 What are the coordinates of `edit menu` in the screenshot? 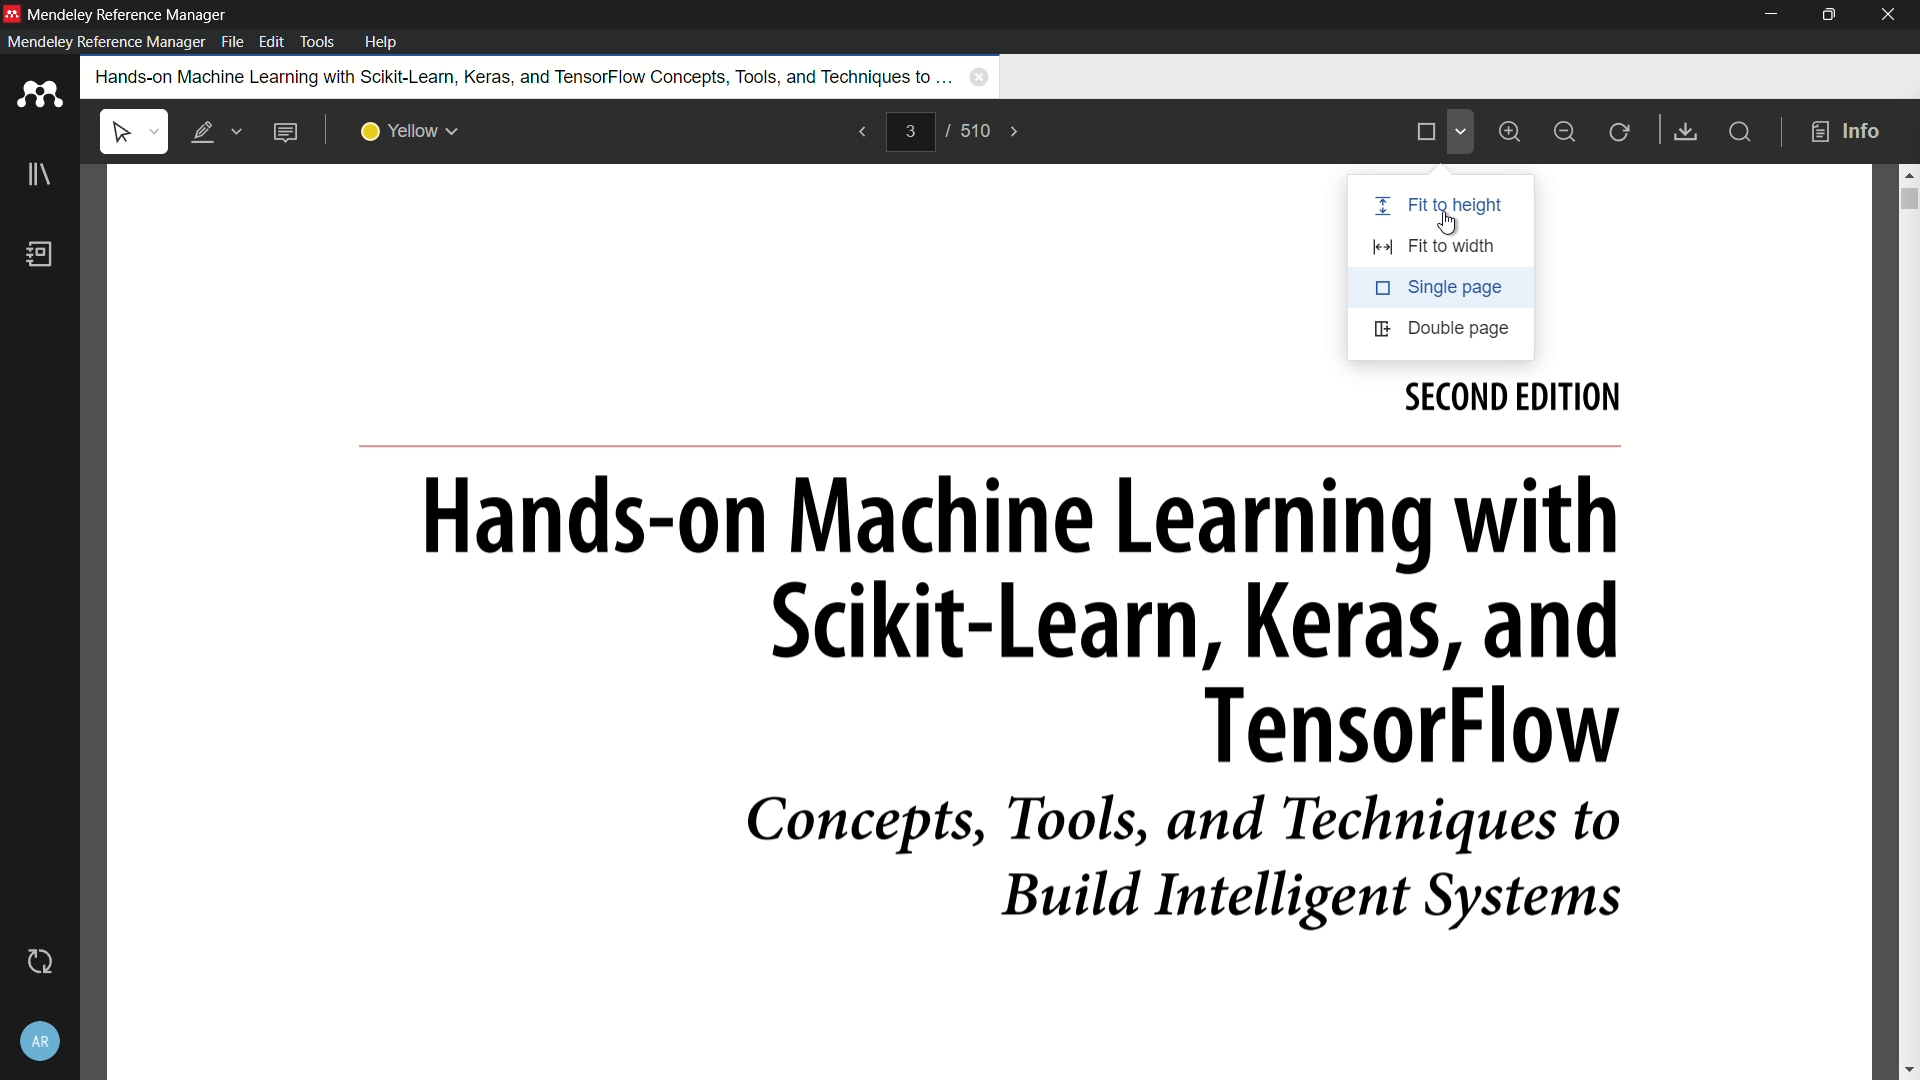 It's located at (272, 42).